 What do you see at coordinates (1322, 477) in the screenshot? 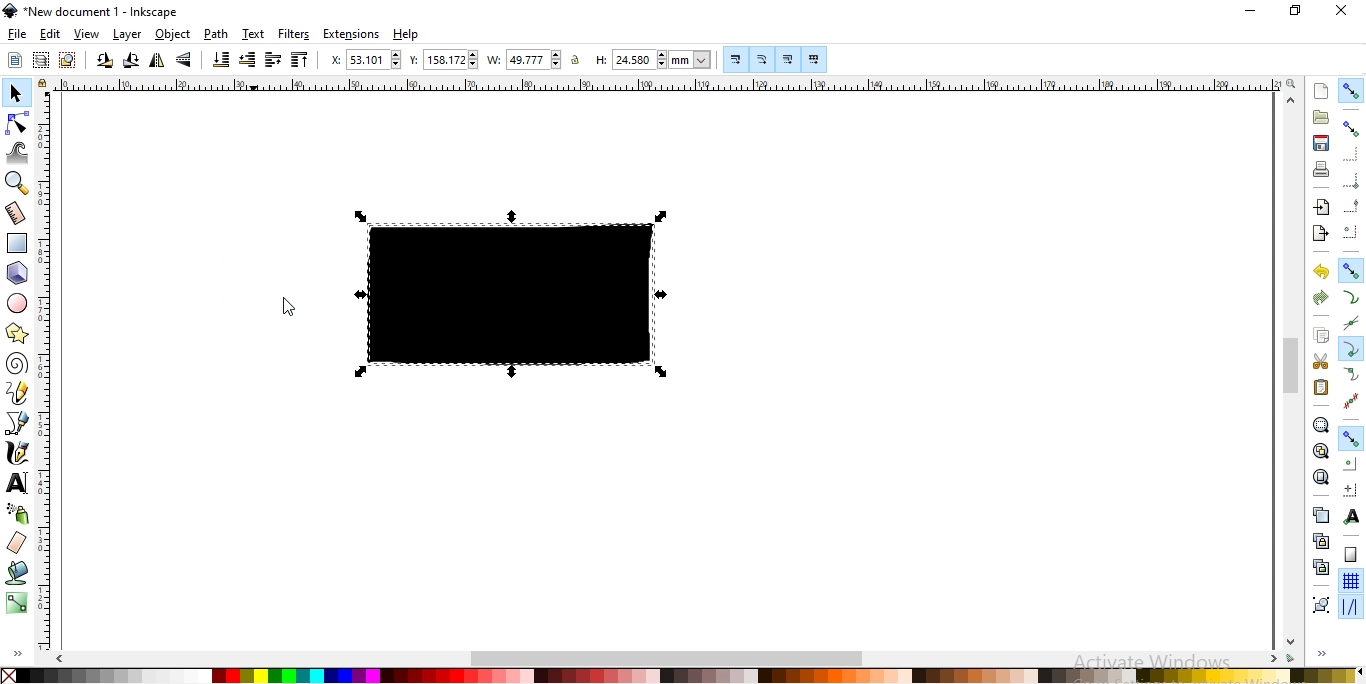
I see `zoom to fit page` at bounding box center [1322, 477].